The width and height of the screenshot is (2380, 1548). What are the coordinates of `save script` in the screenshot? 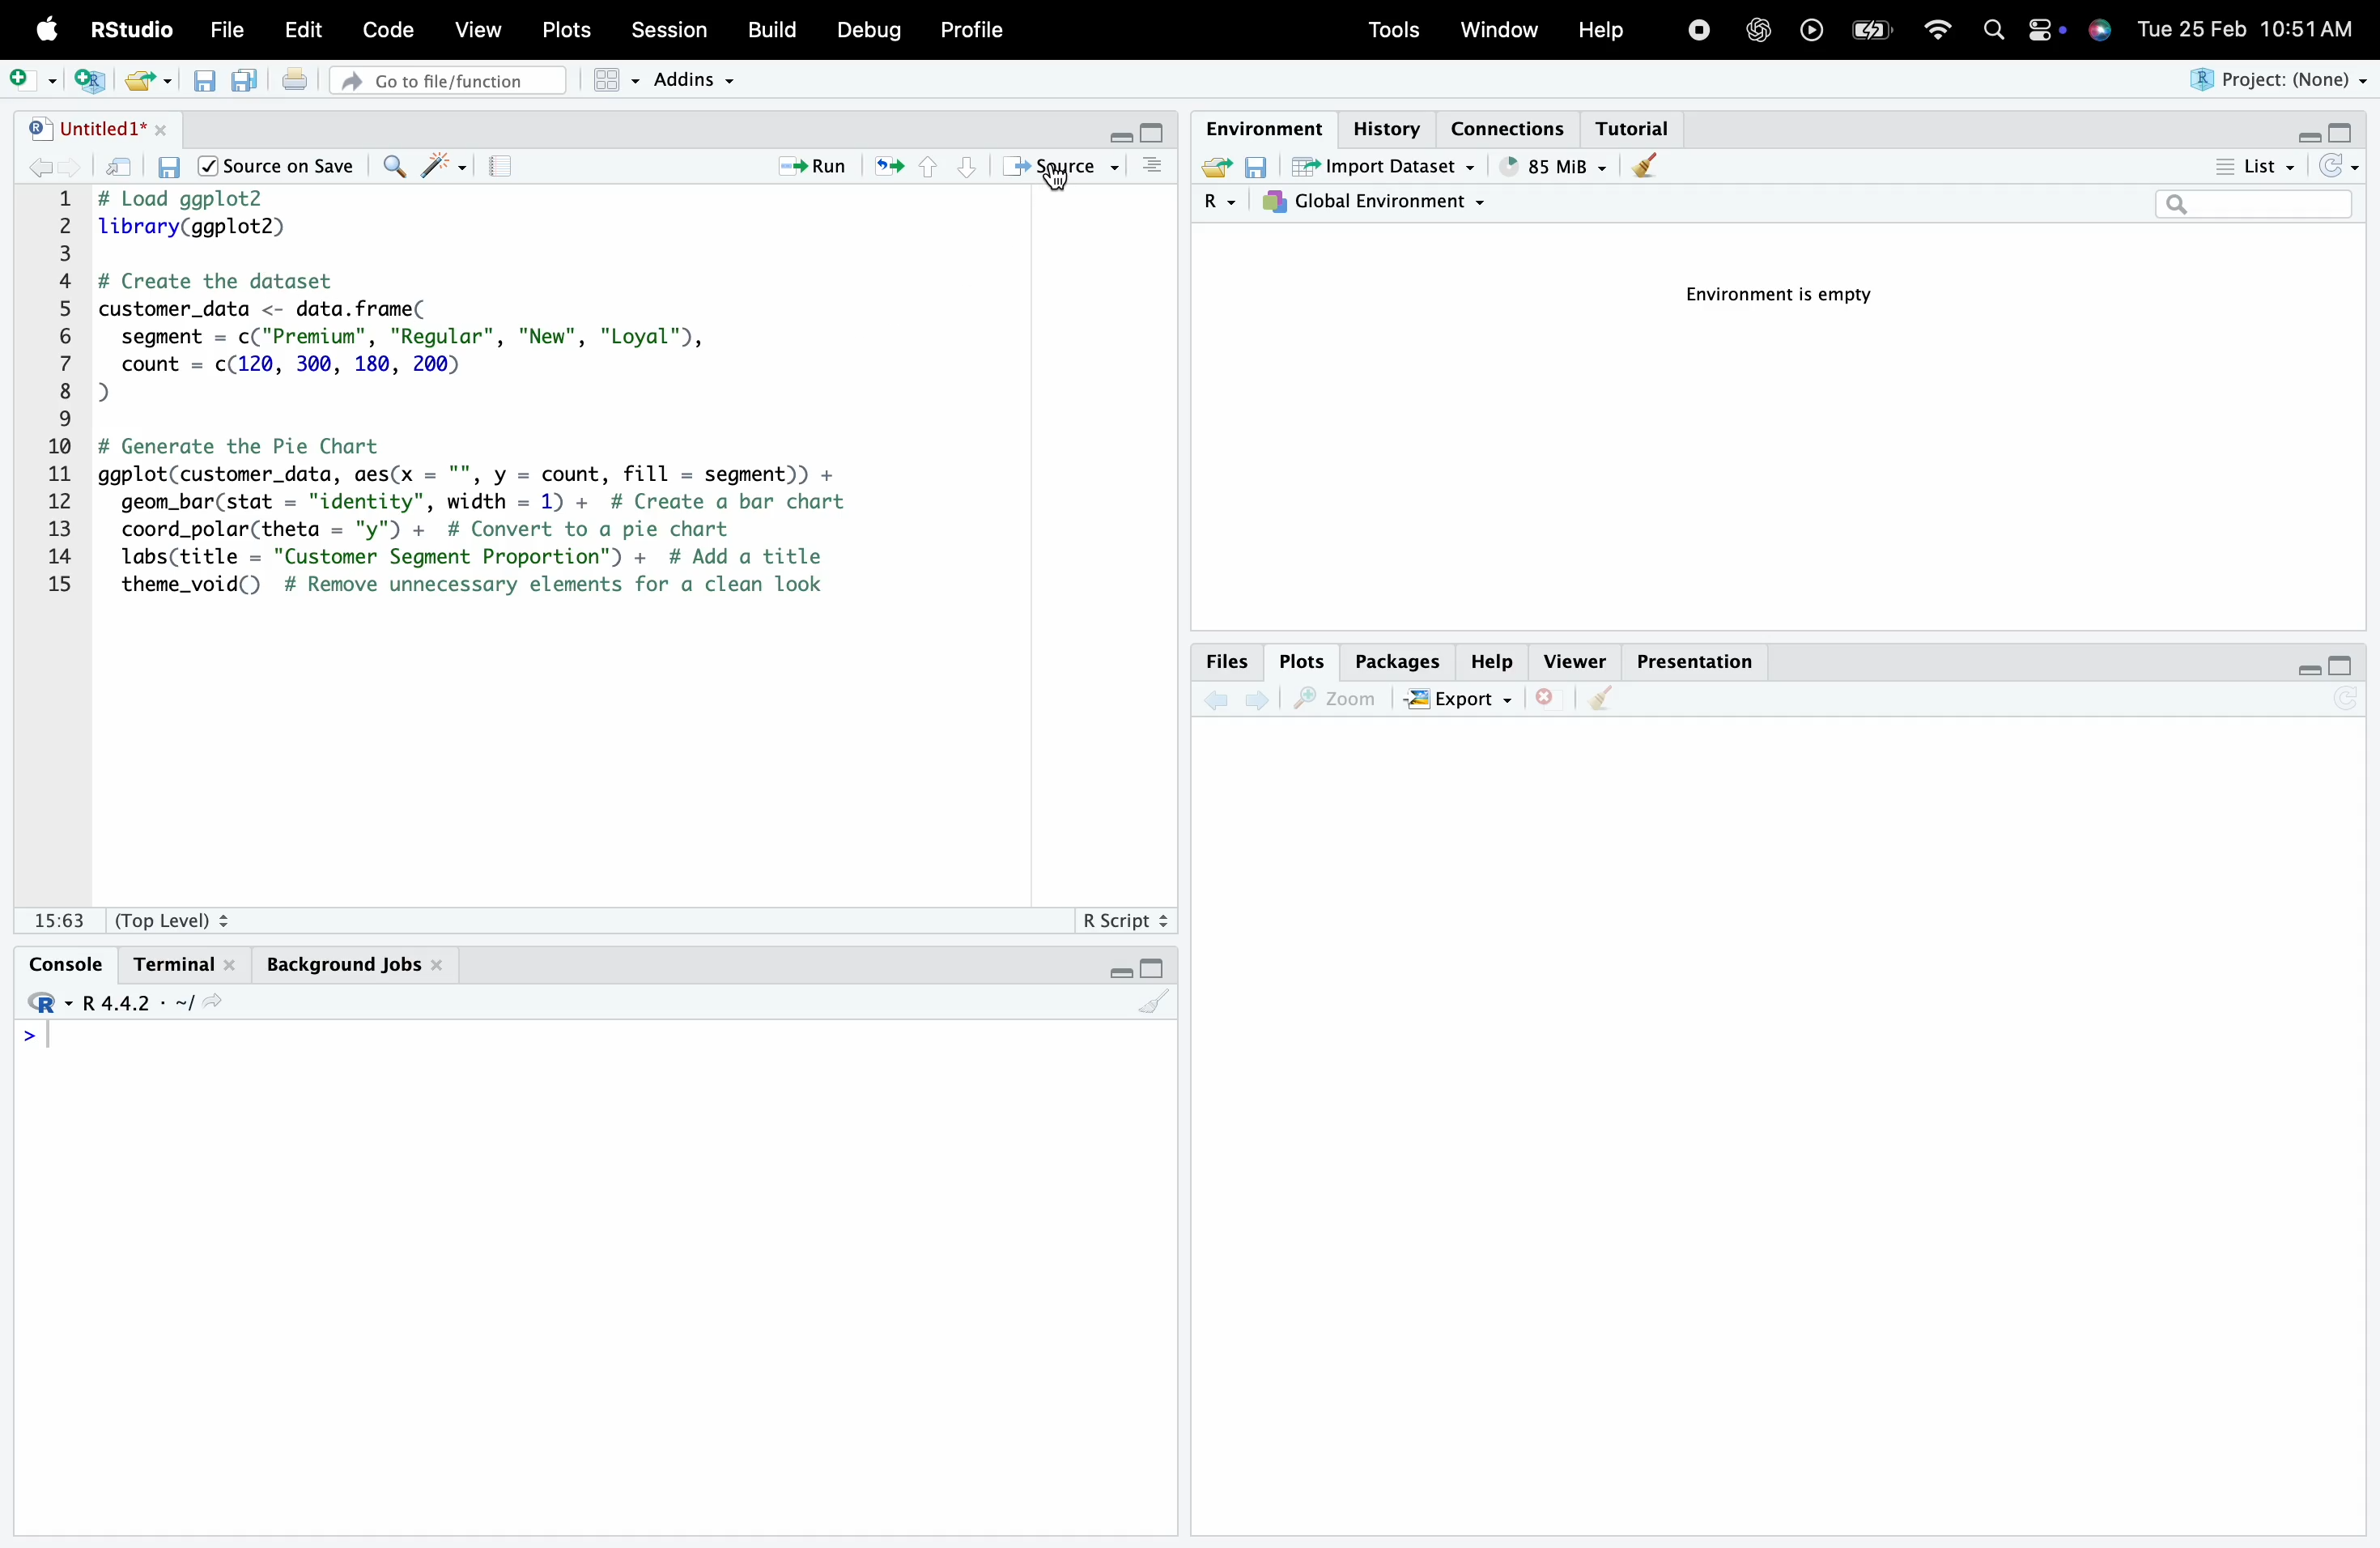 It's located at (172, 172).